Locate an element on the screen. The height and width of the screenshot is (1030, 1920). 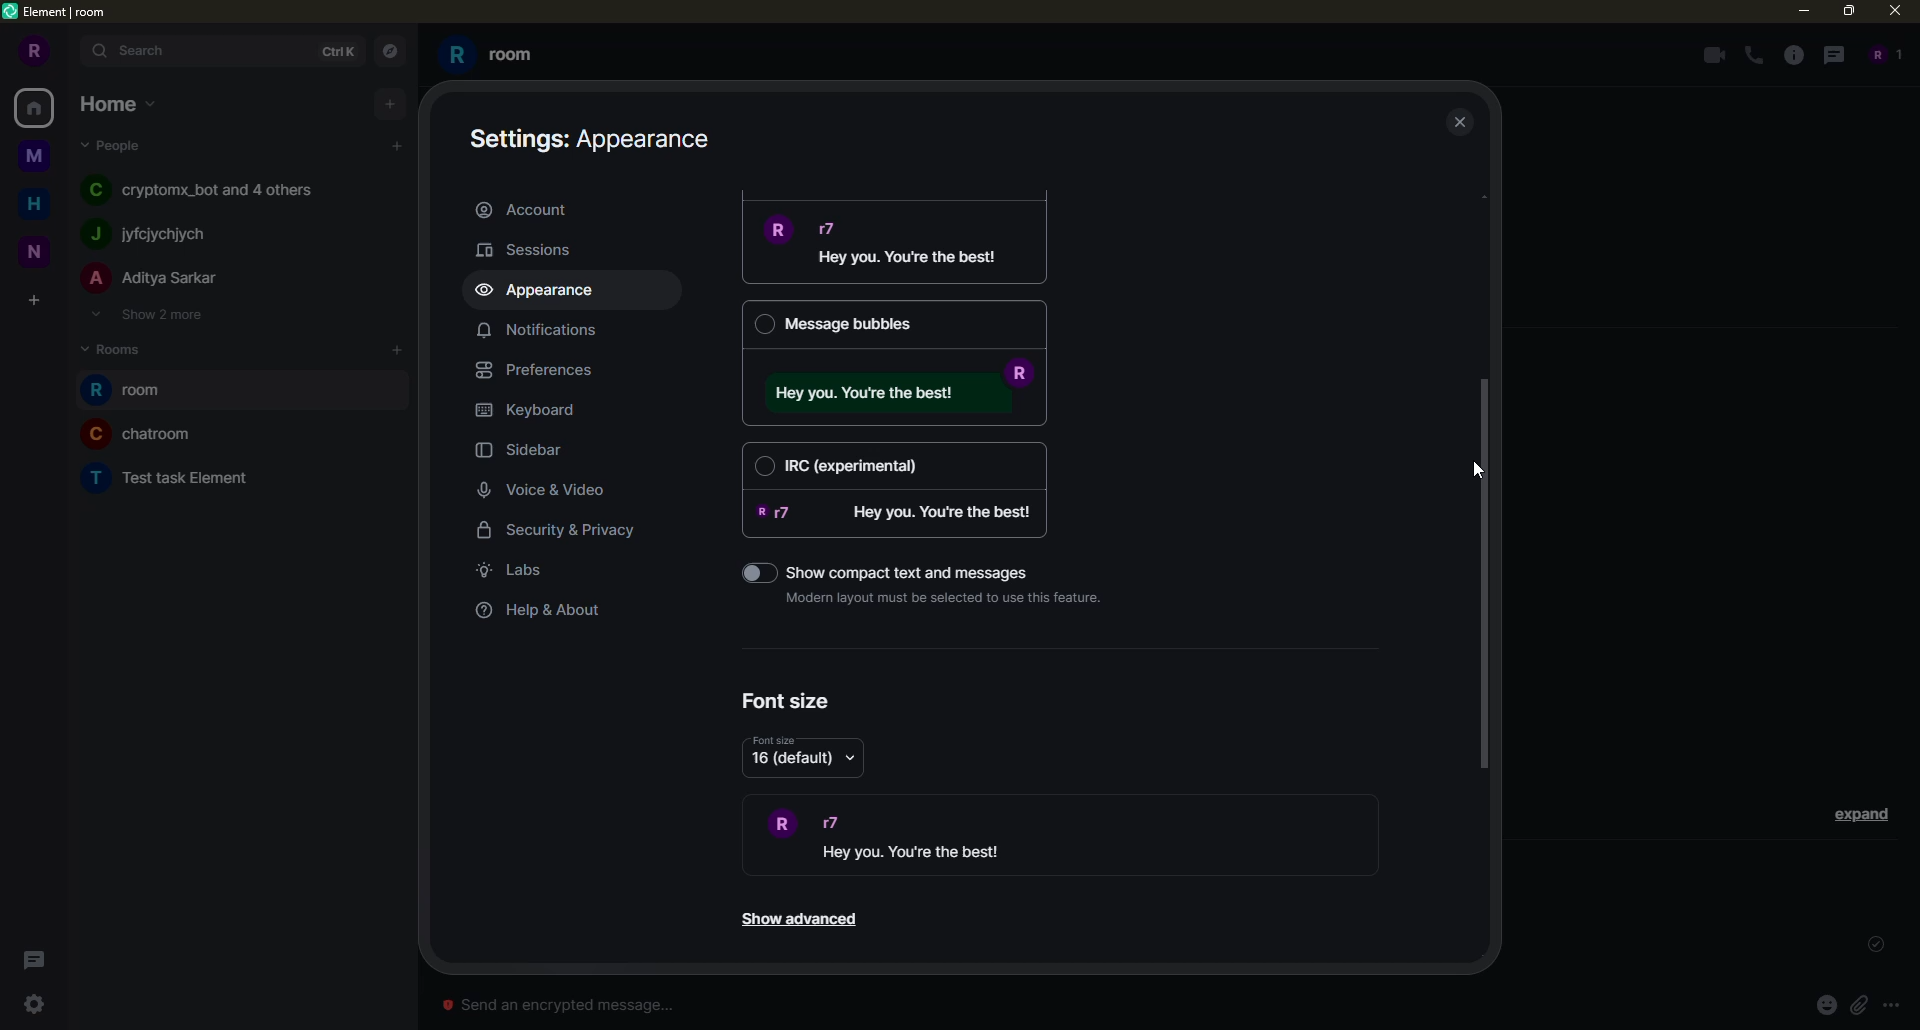
people is located at coordinates (154, 279).